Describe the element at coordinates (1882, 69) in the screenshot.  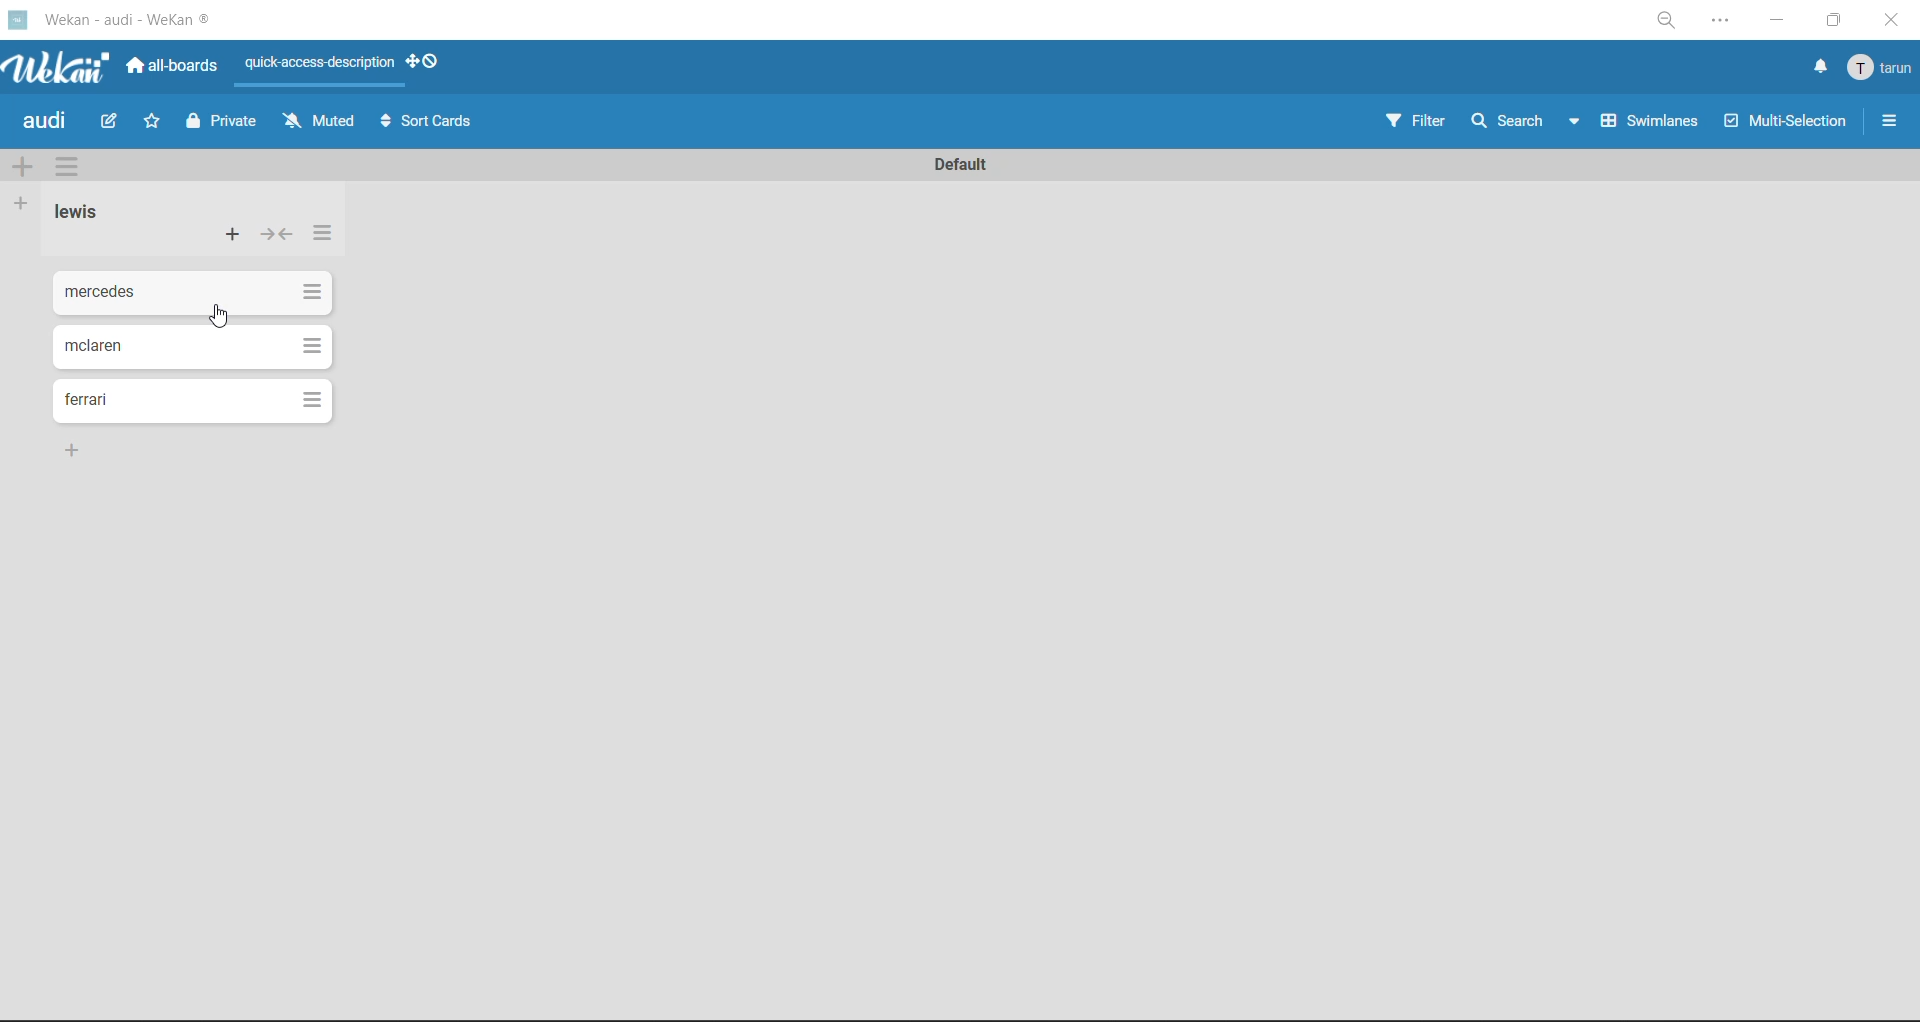
I see `menu` at that location.